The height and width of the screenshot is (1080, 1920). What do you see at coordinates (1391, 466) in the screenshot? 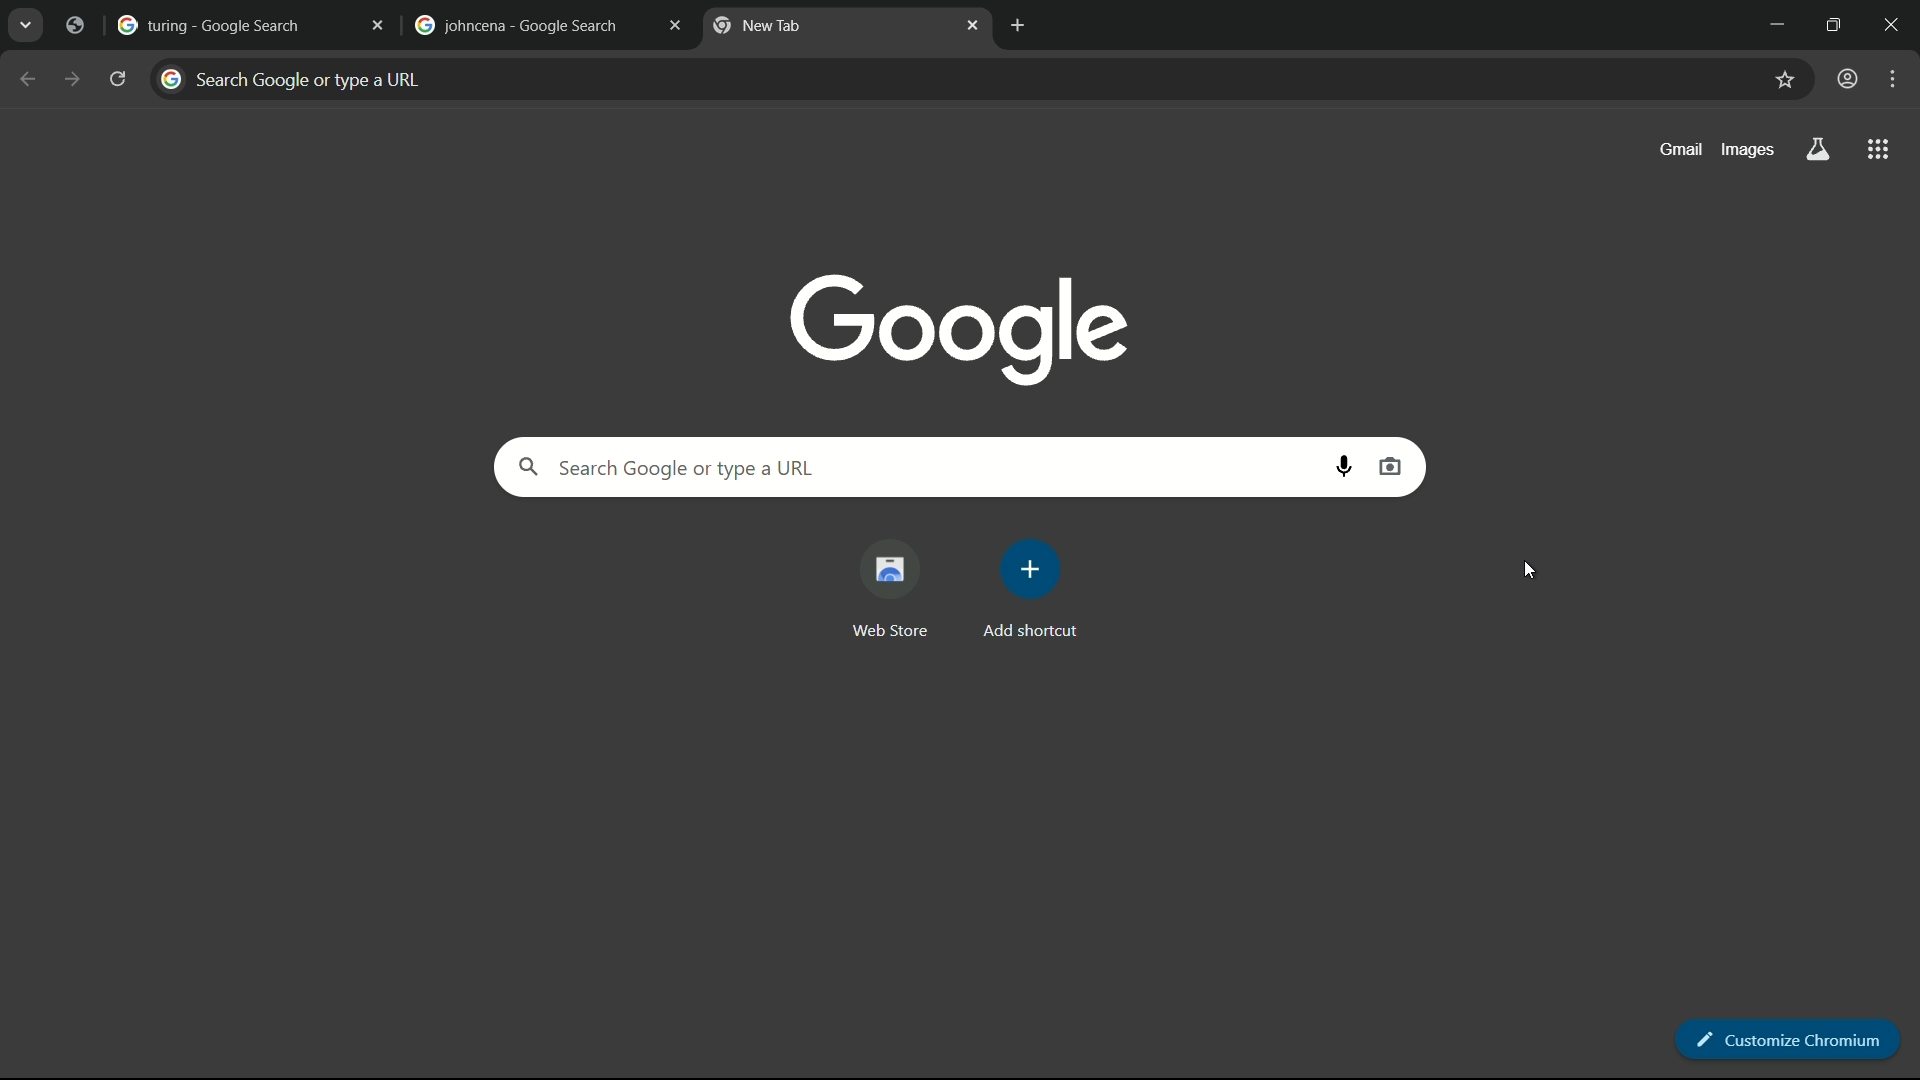
I see `search by image` at bounding box center [1391, 466].